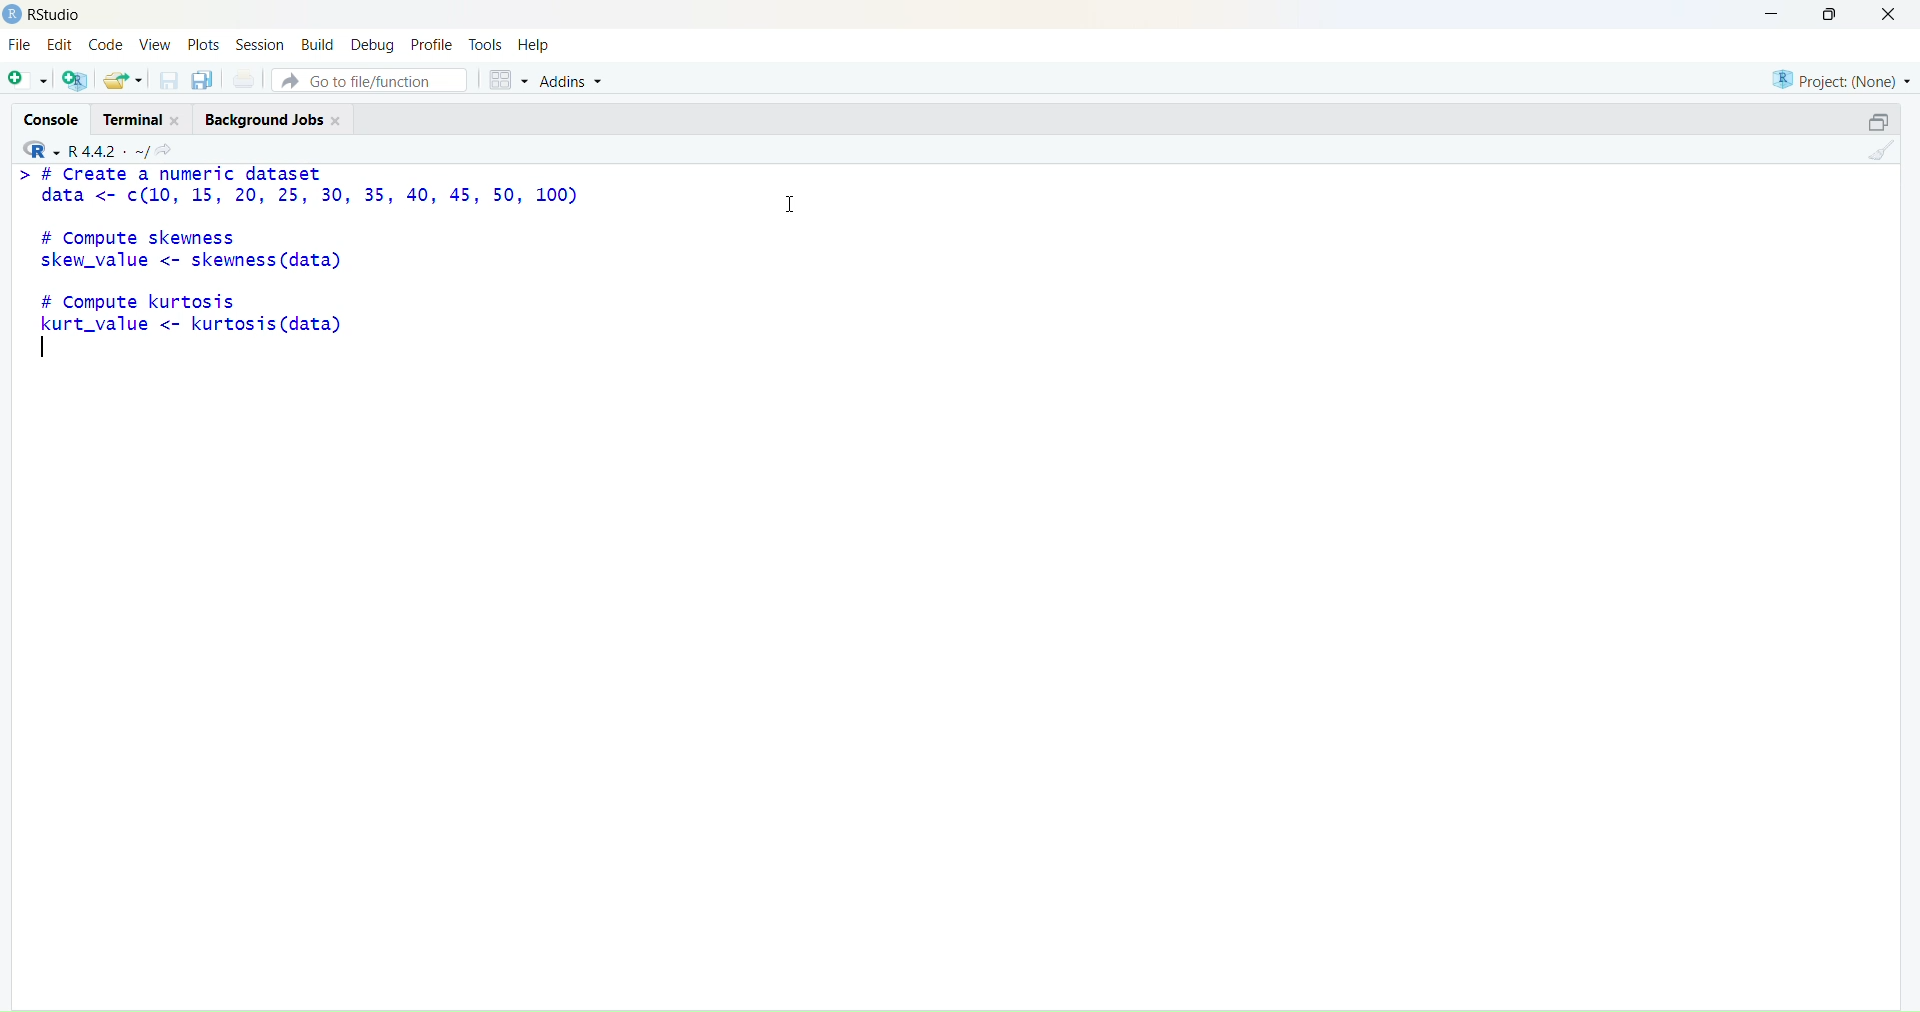 This screenshot has height=1012, width=1920. Describe the element at coordinates (311, 261) in the screenshot. I see `data <- c(10, 15, 20, 25, 30, 35, 40, 45, 50, 100) # Compute skewness skew_value <- skewness (data)# Compute kurtosiskurt_value <- kurtosis(data)|` at that location.